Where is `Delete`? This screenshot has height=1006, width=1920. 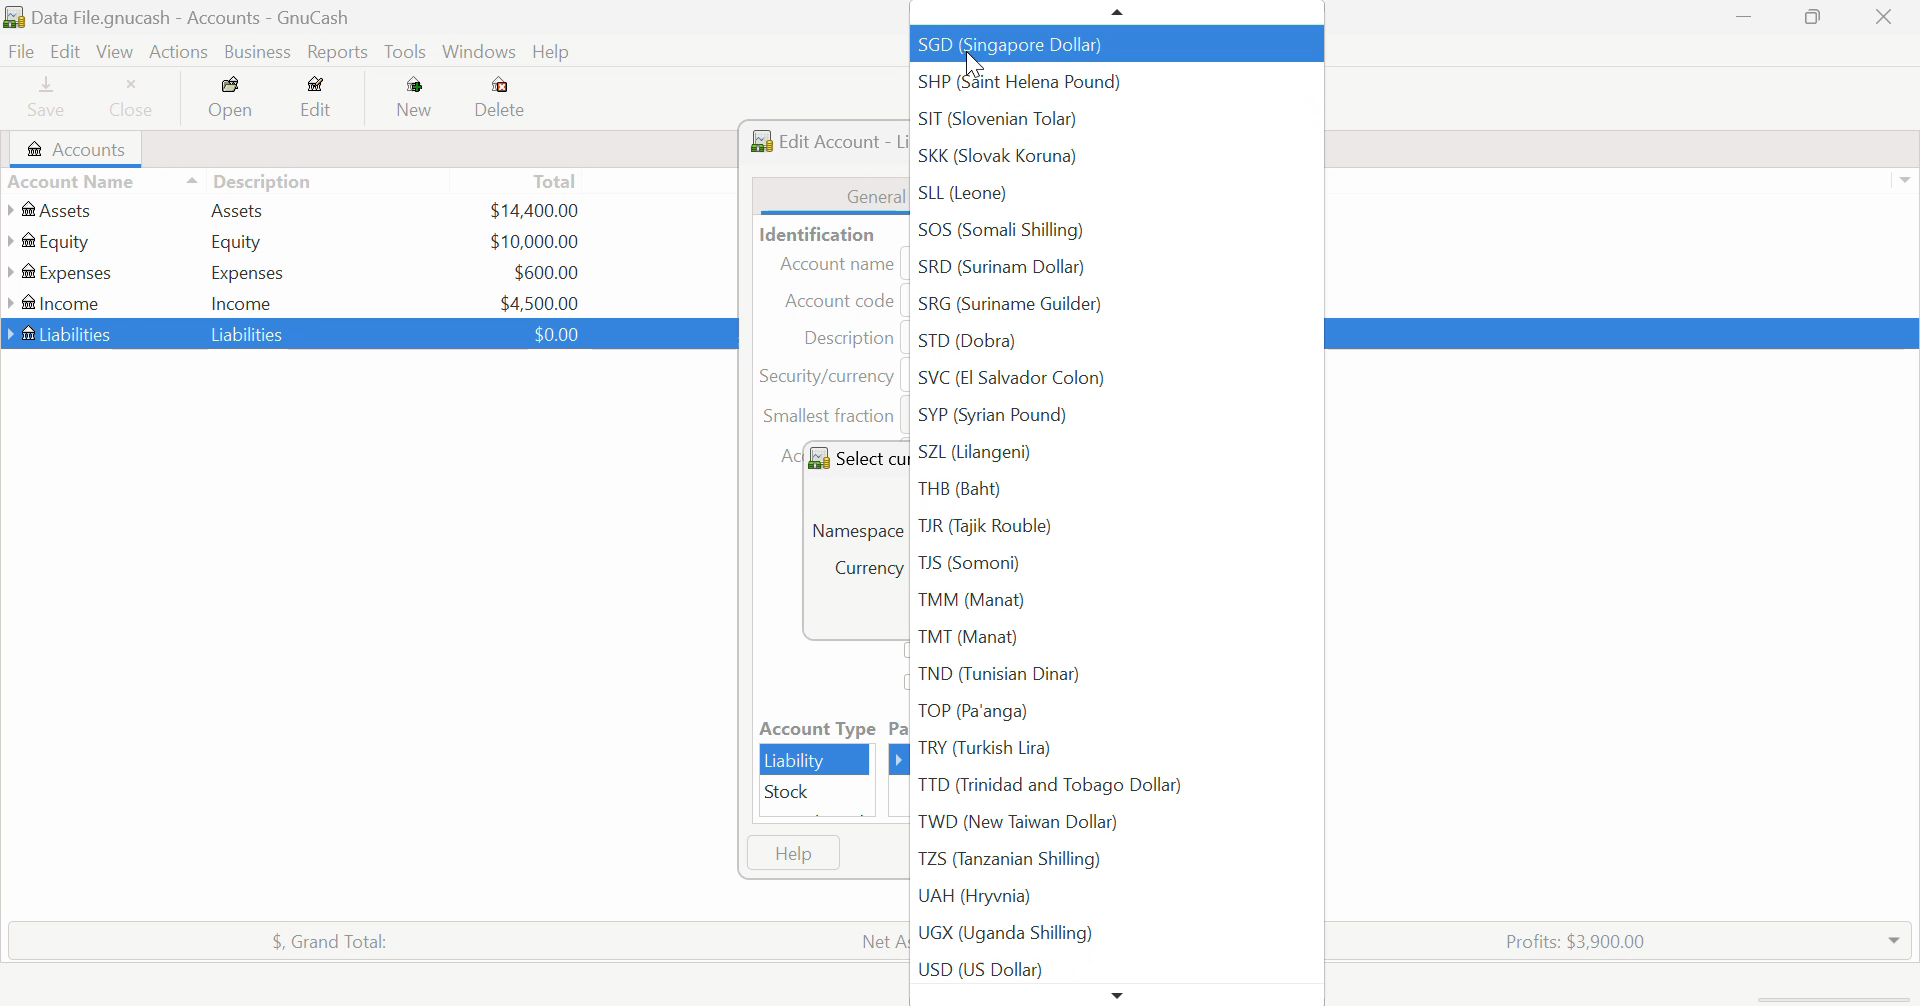
Delete is located at coordinates (500, 98).